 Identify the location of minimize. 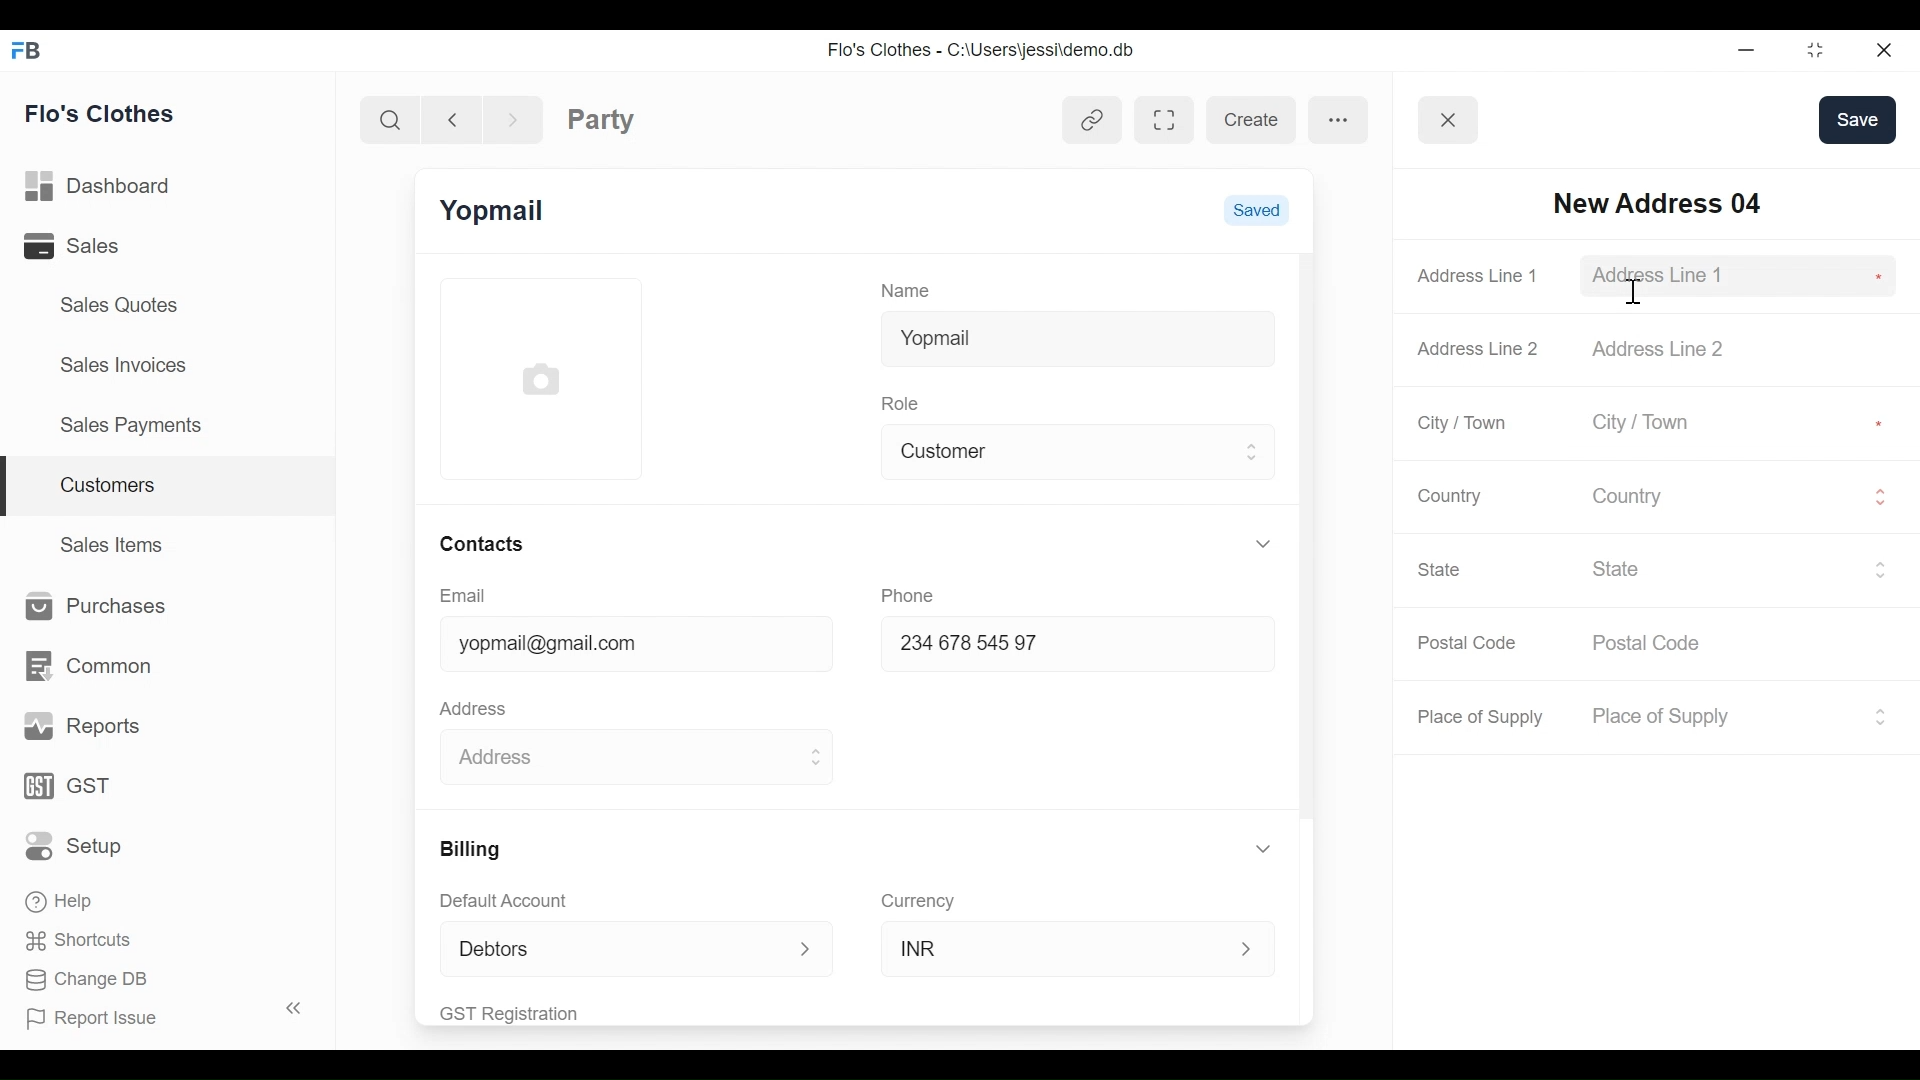
(1744, 49).